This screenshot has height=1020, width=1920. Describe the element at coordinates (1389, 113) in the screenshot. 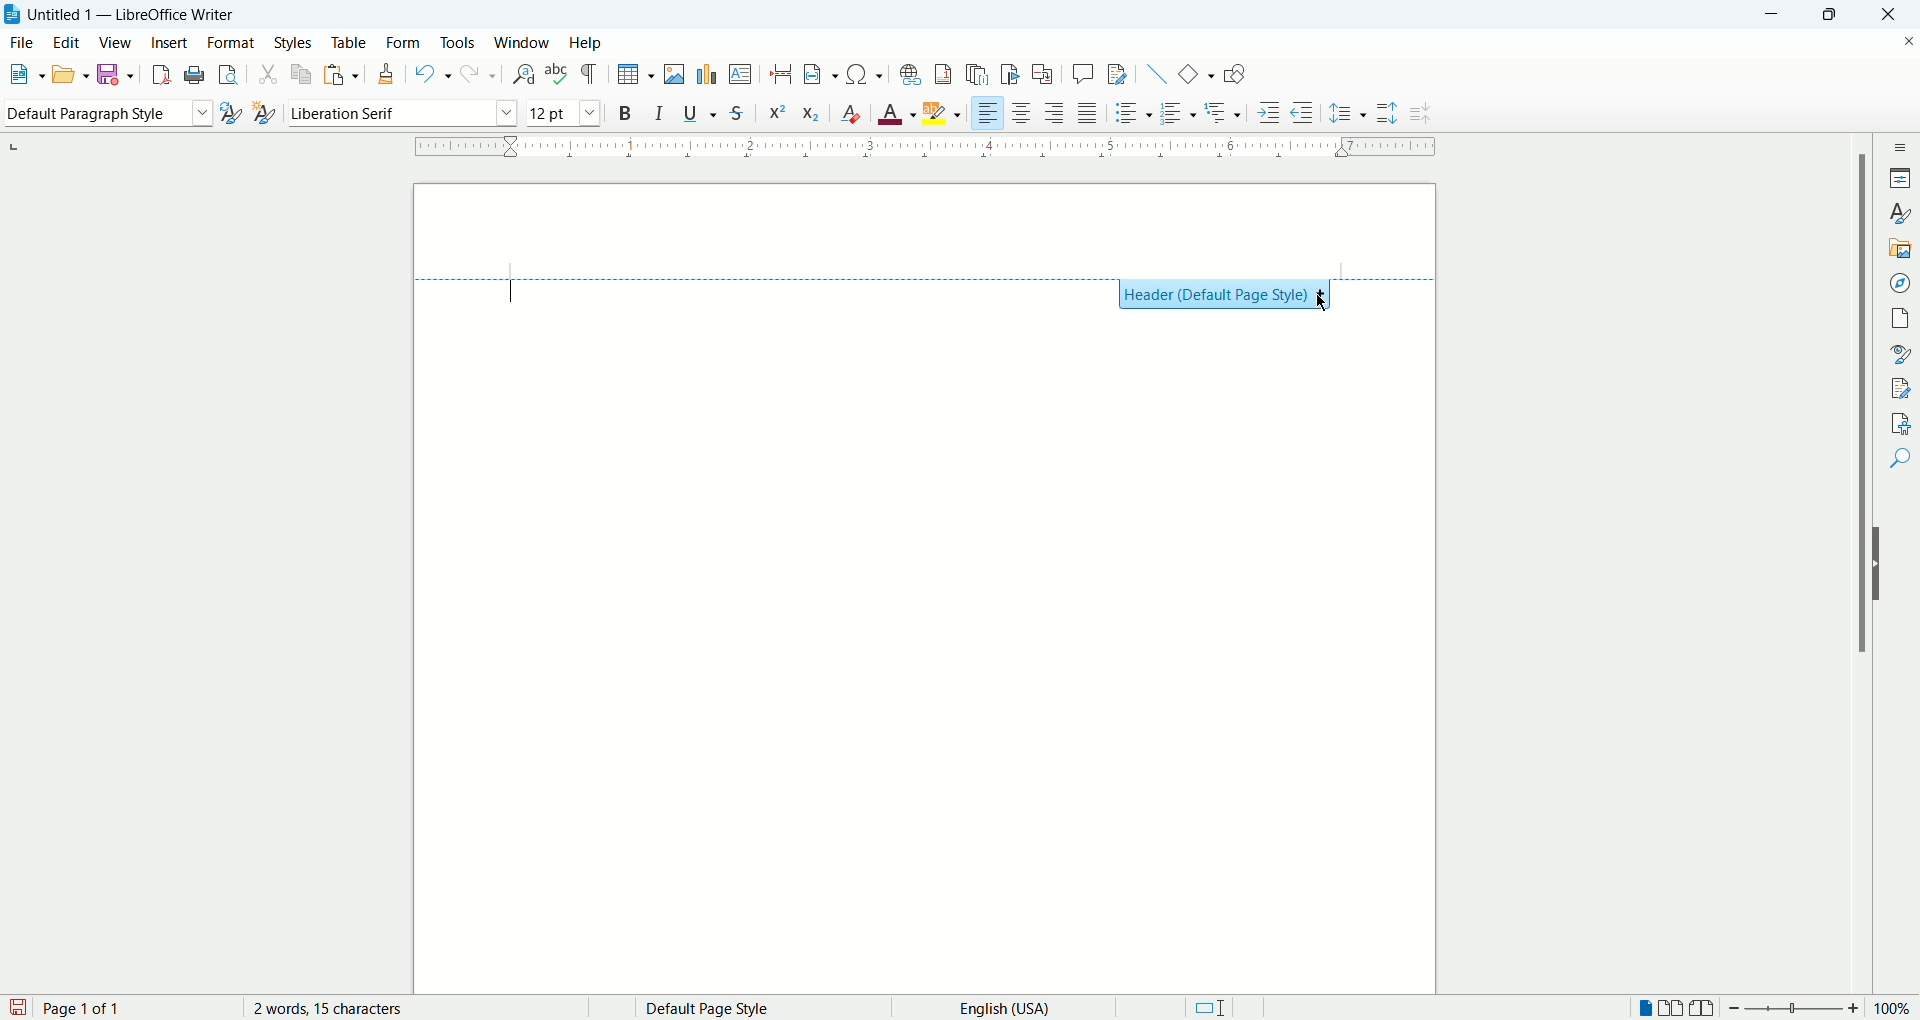

I see `increase paragraph spacing` at that location.